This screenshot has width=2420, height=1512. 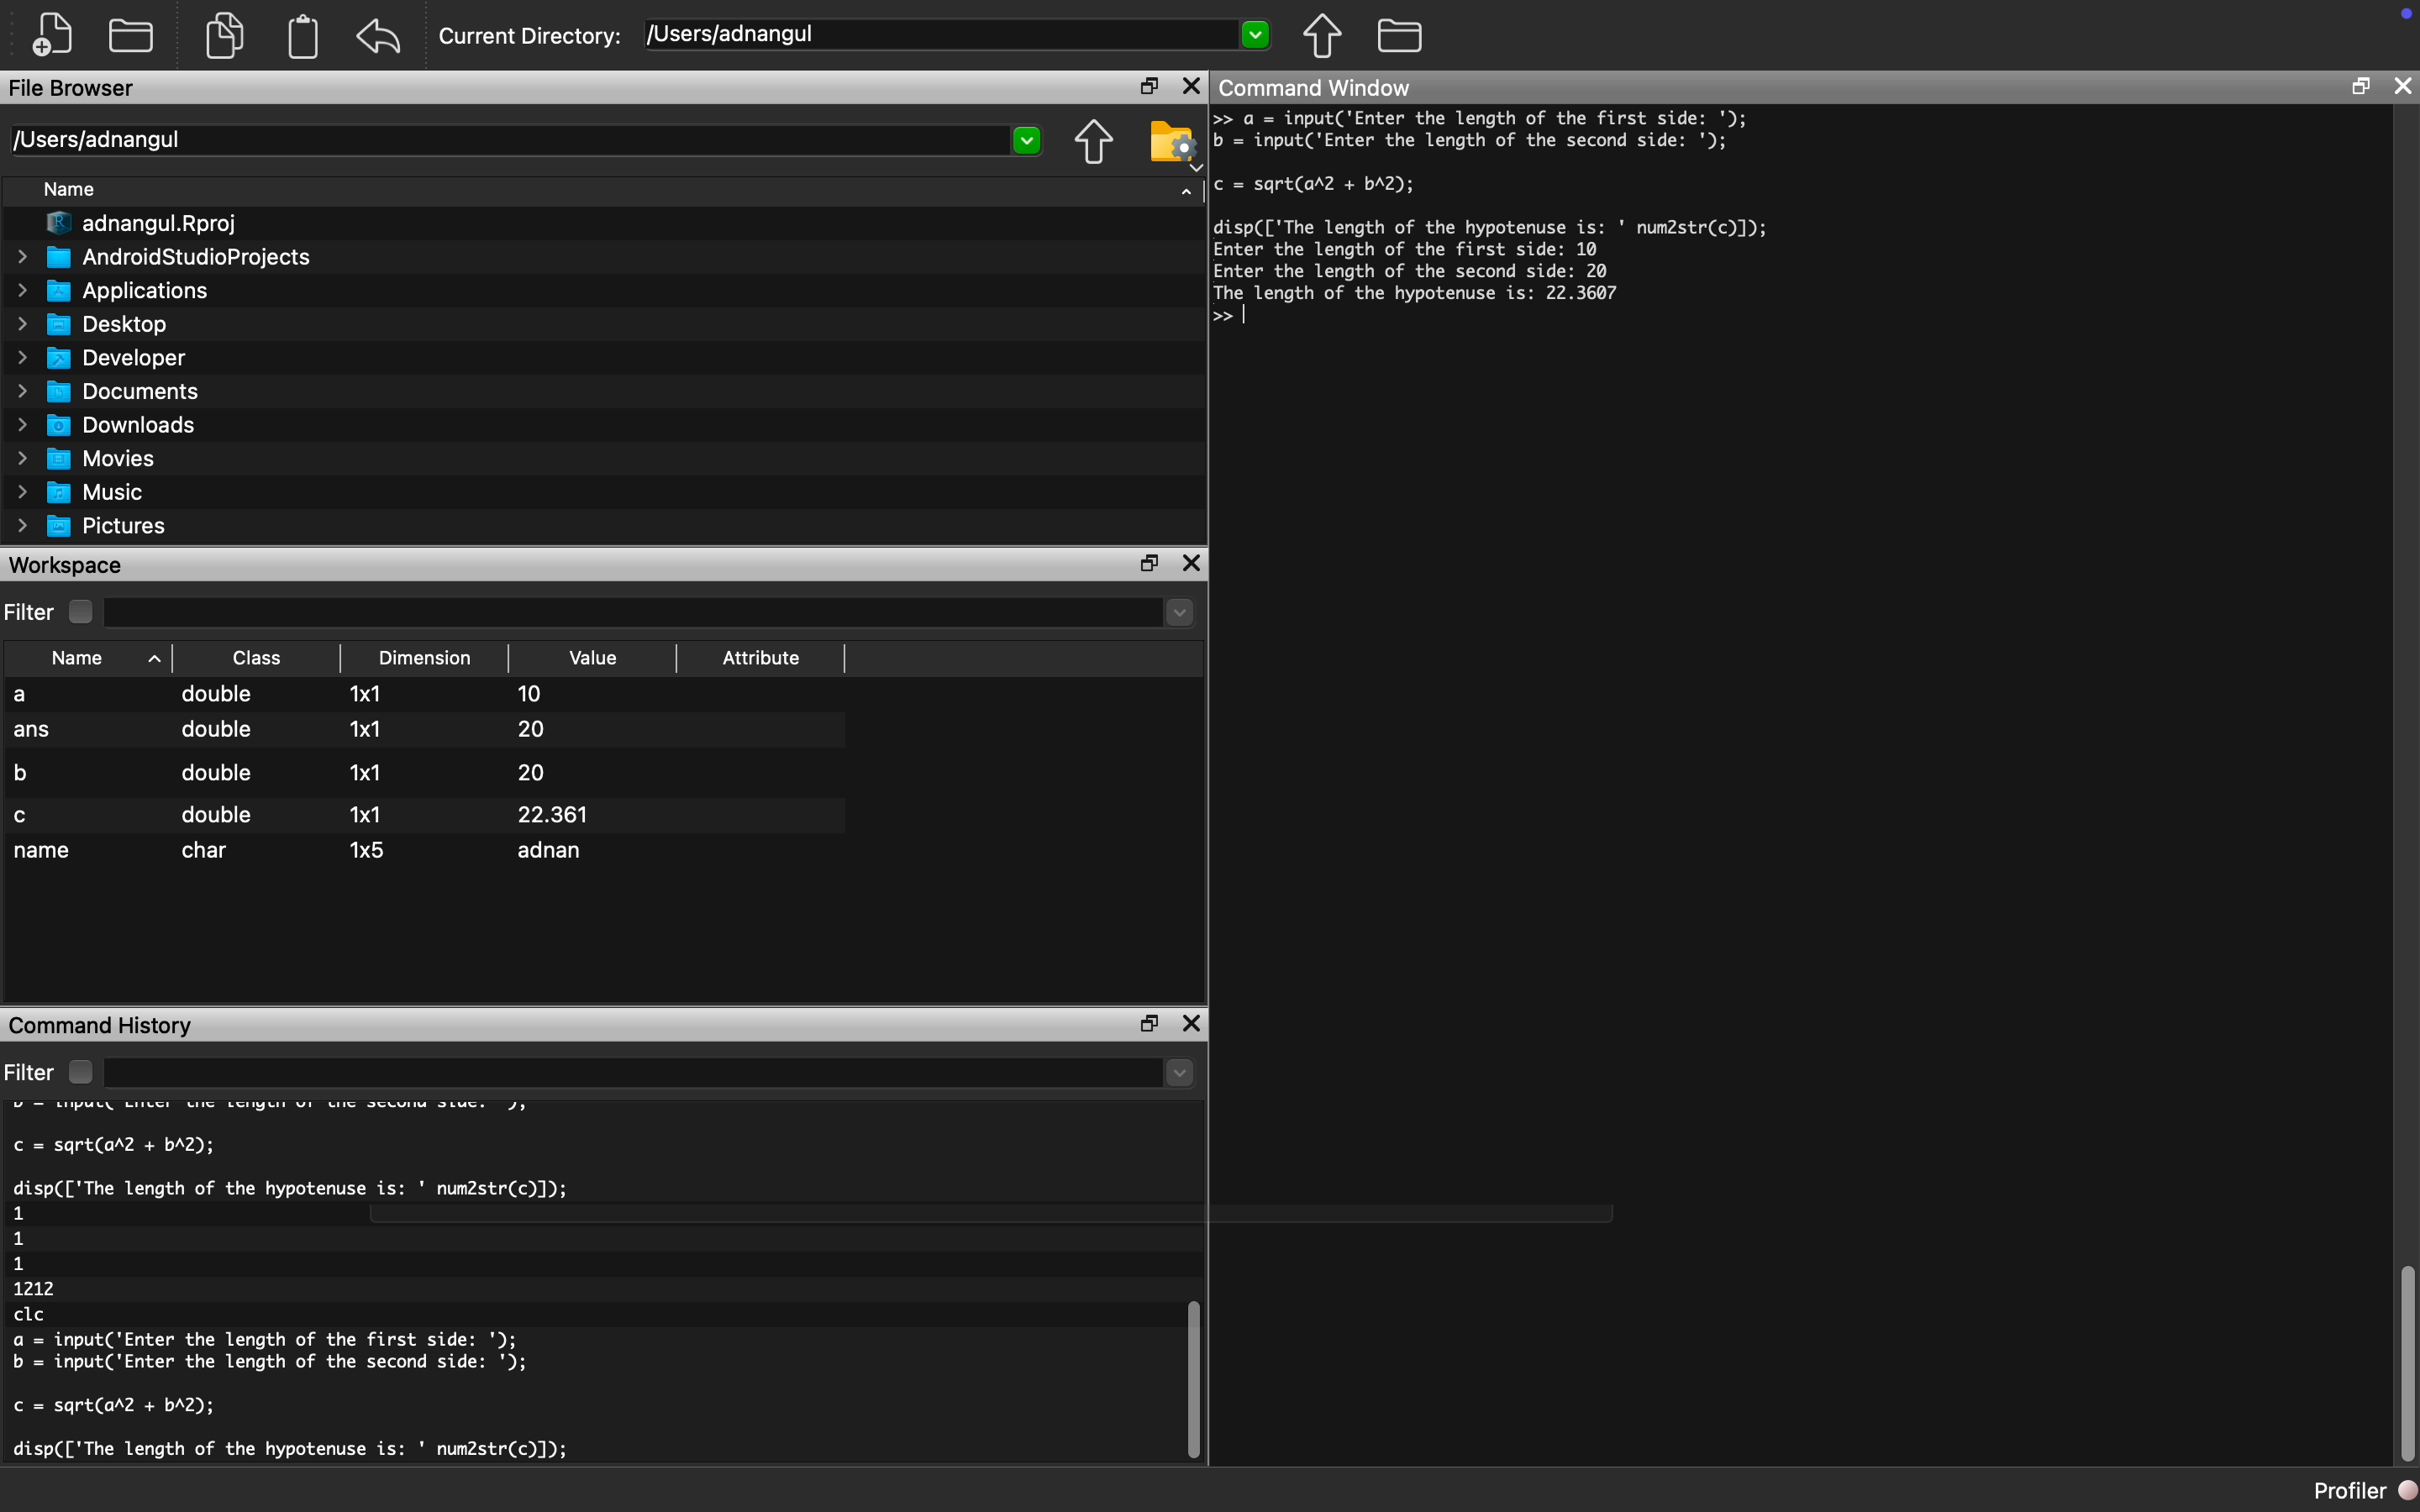 What do you see at coordinates (557, 854) in the screenshot?
I see `adnan` at bounding box center [557, 854].